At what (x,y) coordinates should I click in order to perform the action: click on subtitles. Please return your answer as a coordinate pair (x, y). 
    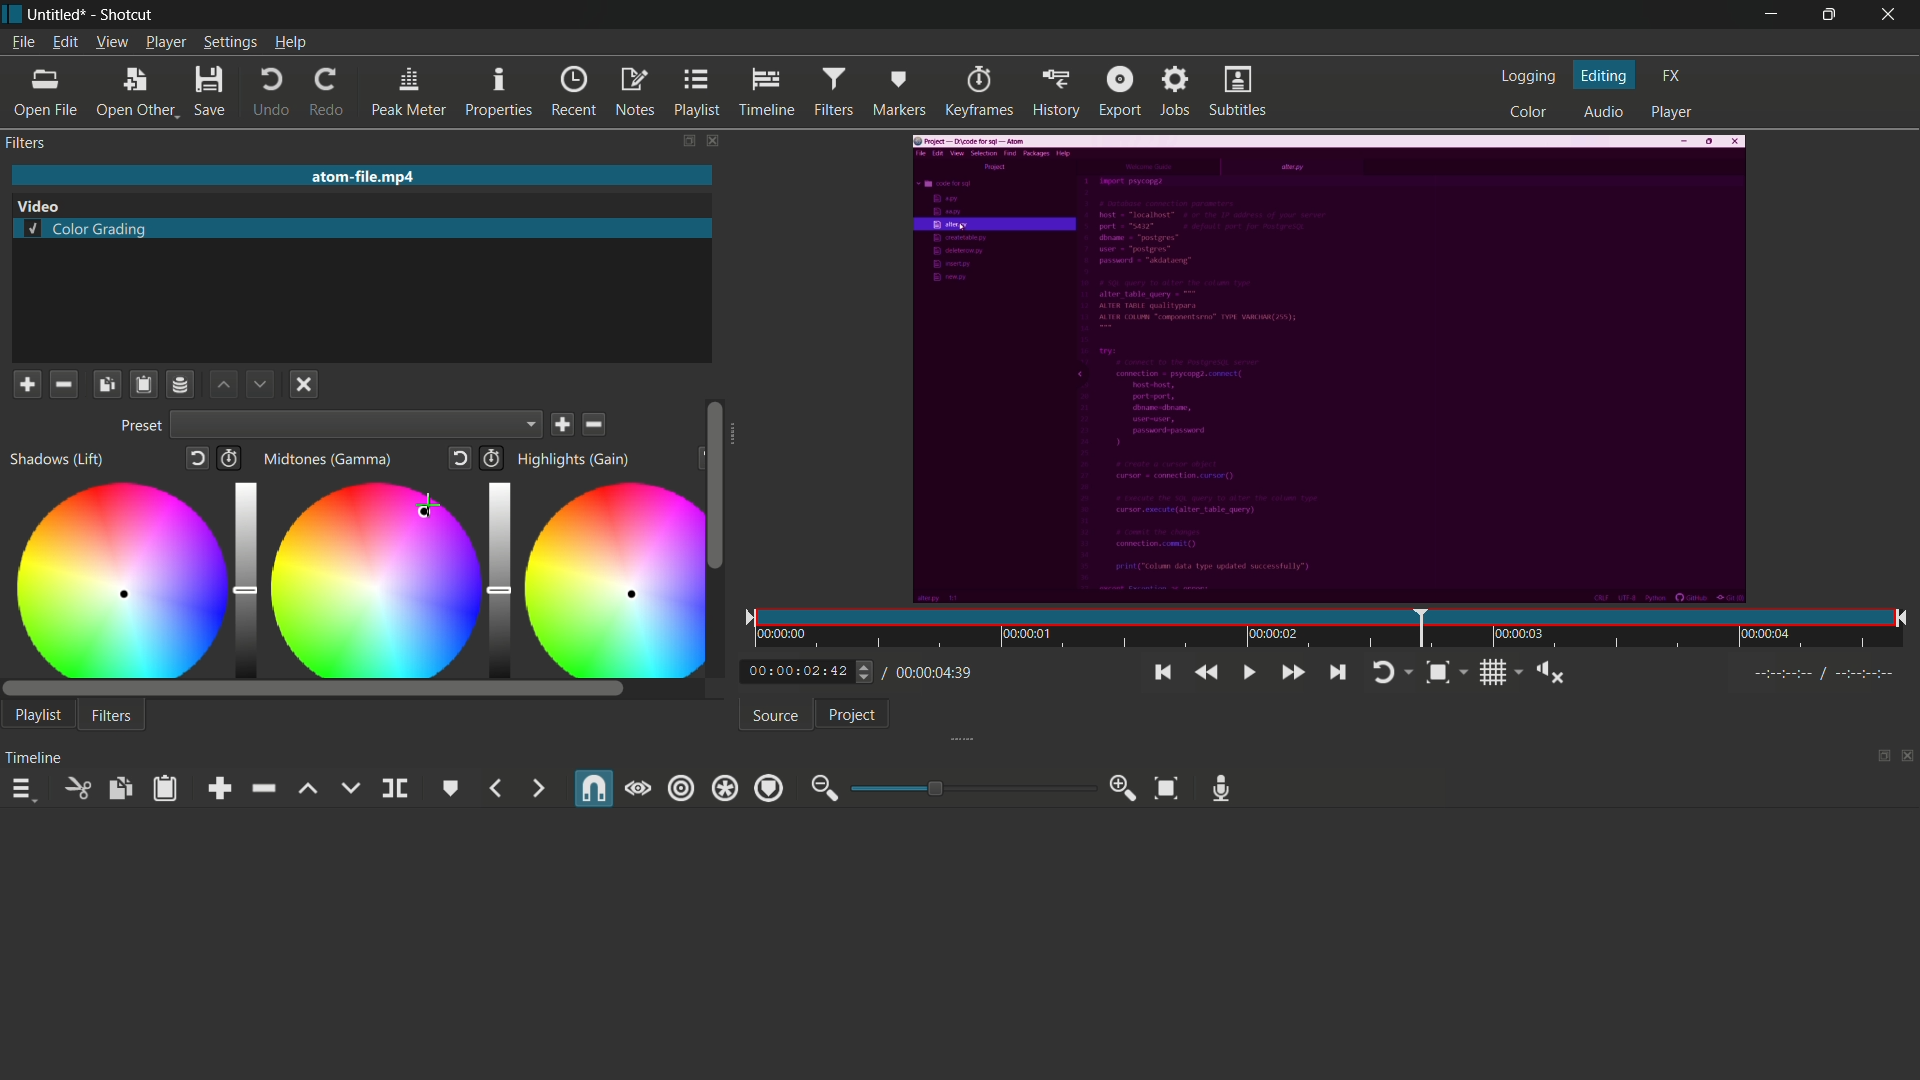
    Looking at the image, I should click on (1237, 91).